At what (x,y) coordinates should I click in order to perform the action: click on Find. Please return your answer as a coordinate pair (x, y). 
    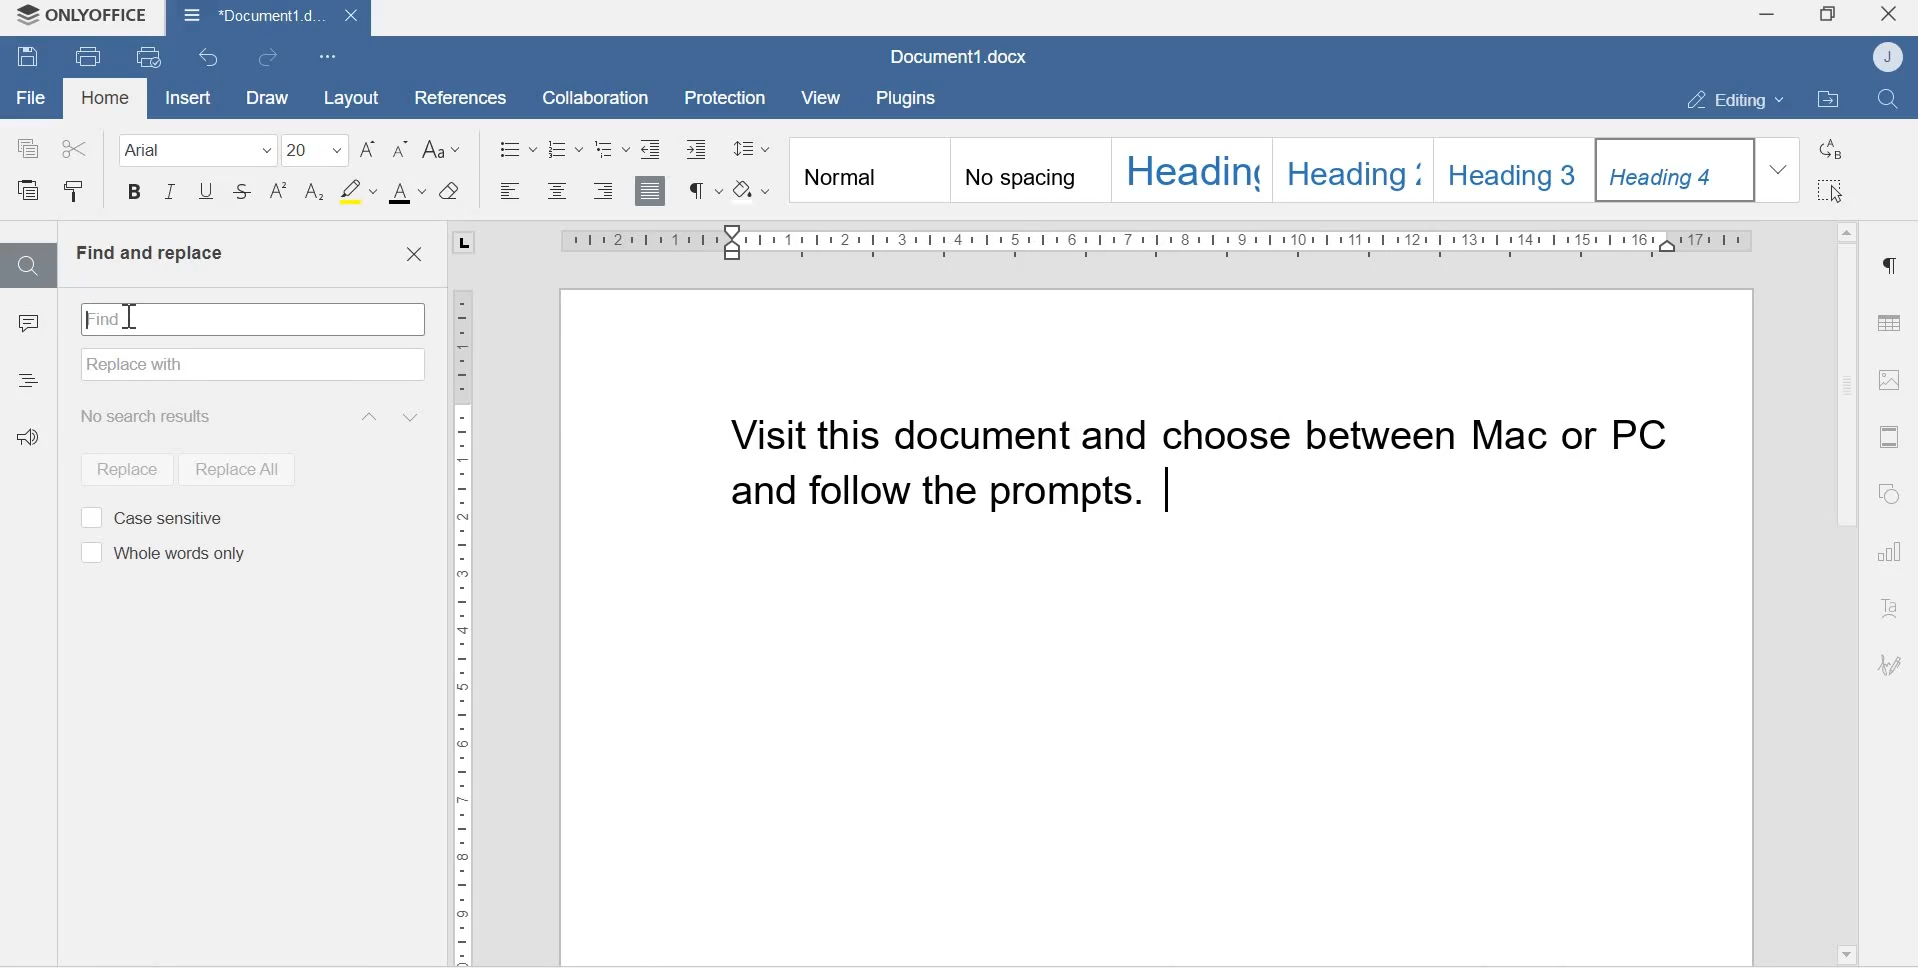
    Looking at the image, I should click on (253, 316).